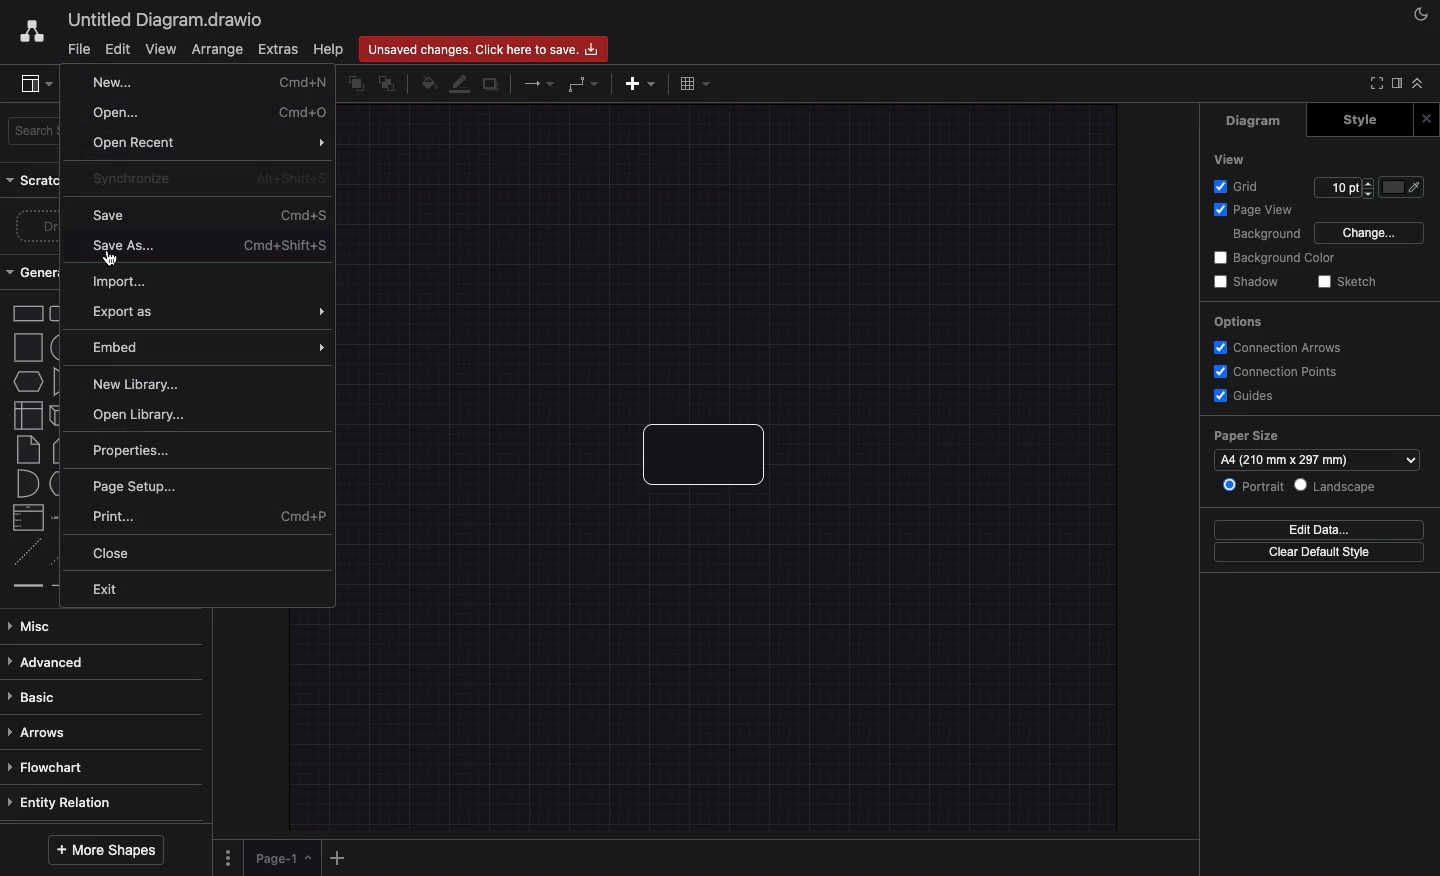  Describe the element at coordinates (115, 555) in the screenshot. I see `Close` at that location.